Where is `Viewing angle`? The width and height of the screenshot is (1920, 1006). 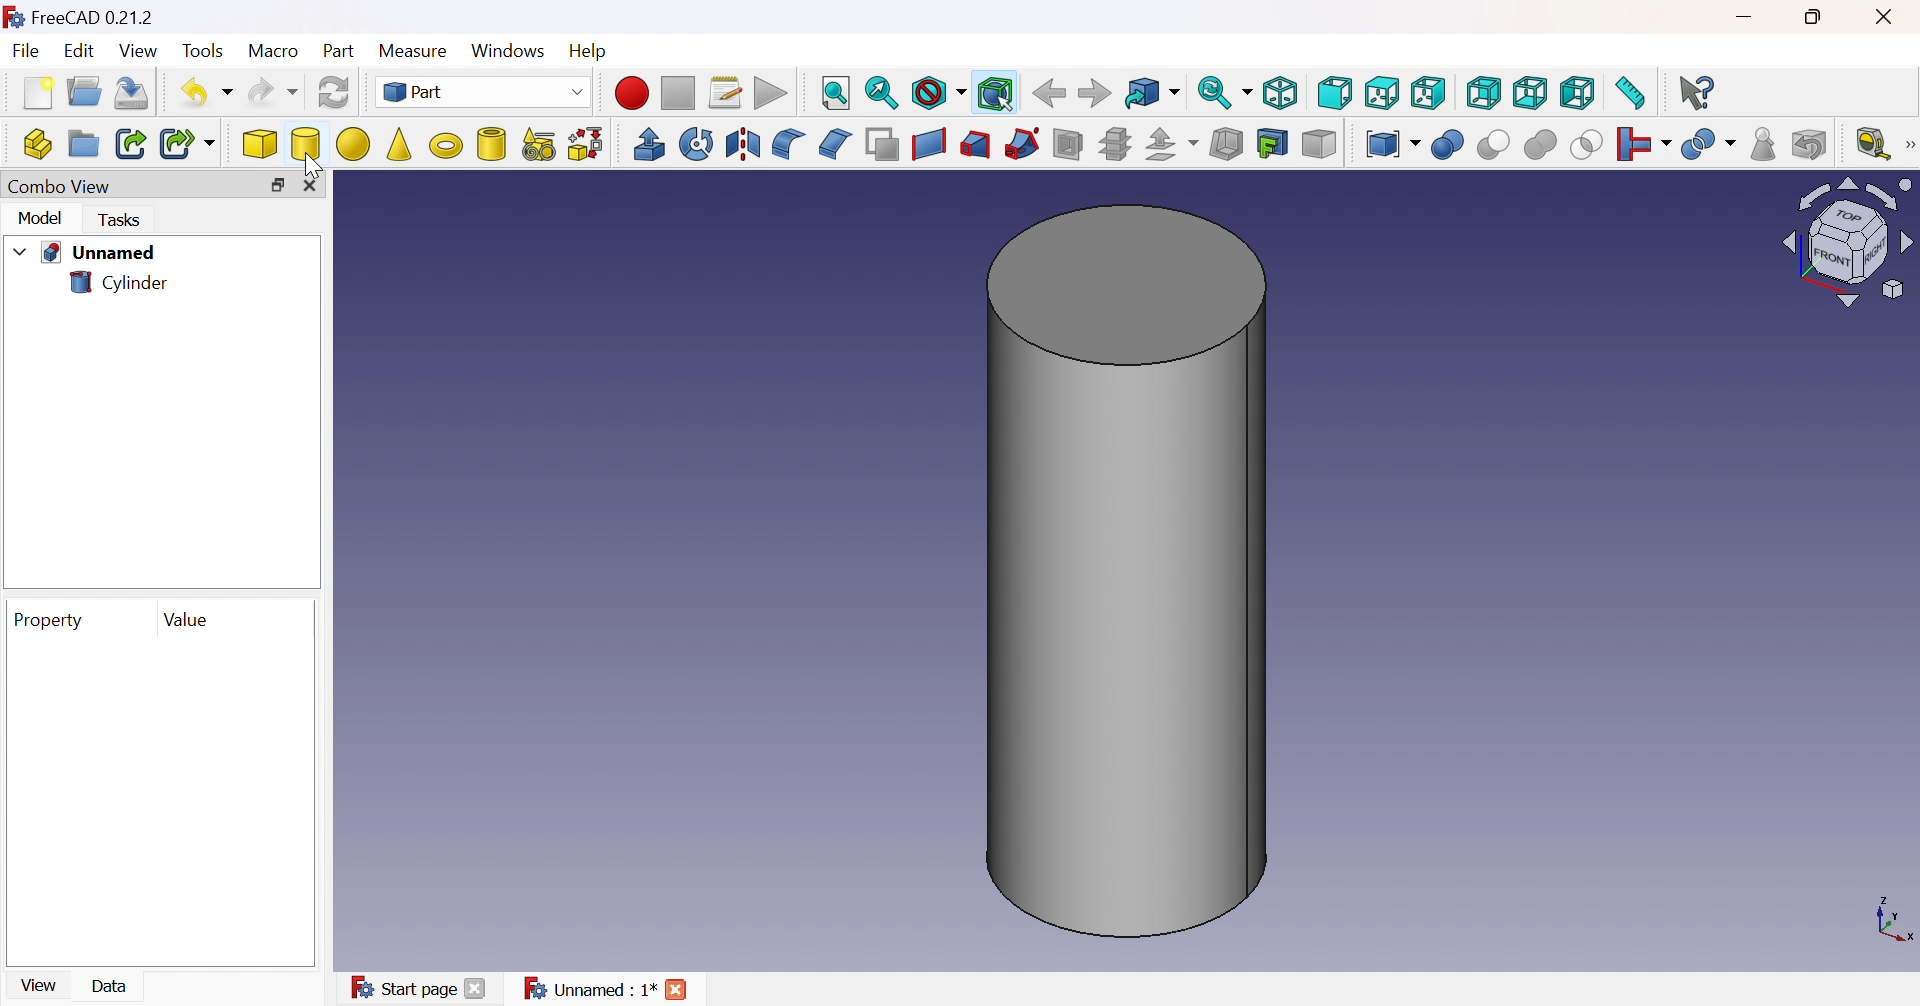 Viewing angle is located at coordinates (1846, 244).